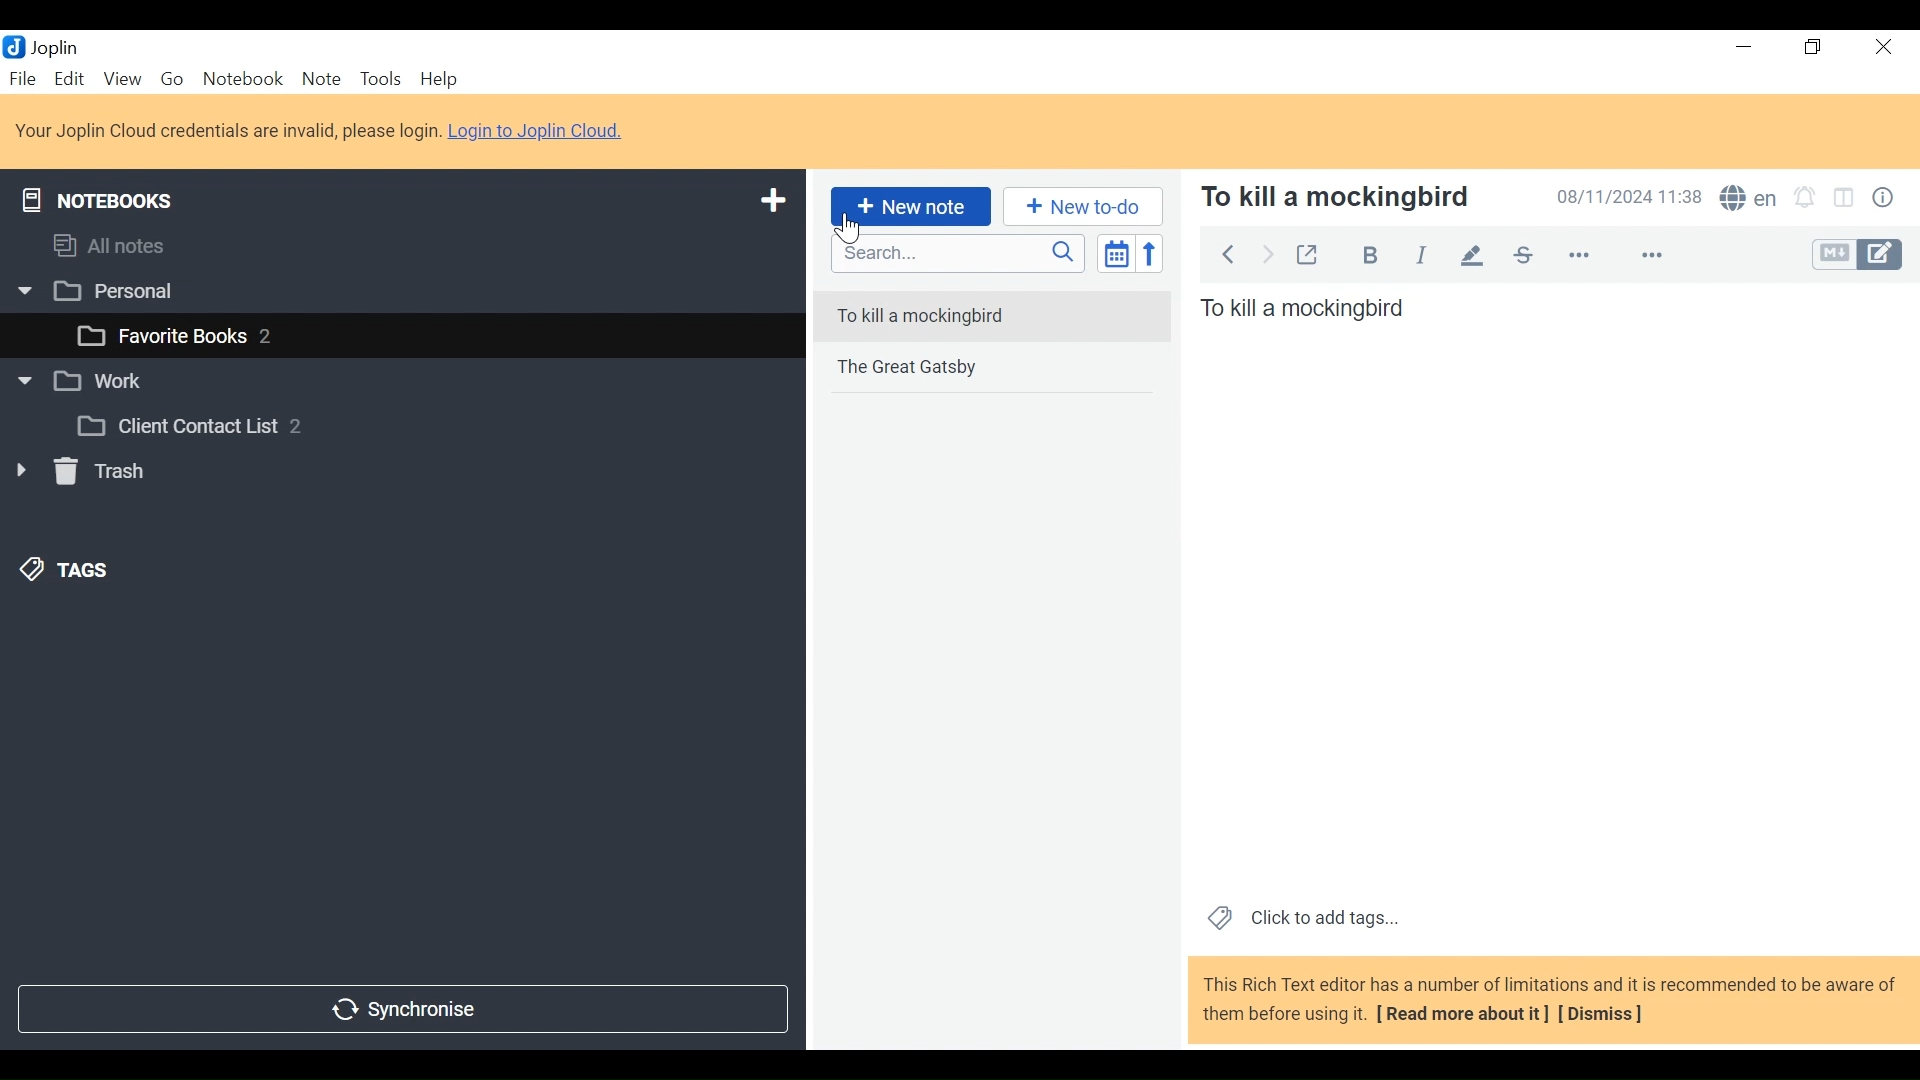 This screenshot has width=1920, height=1080. What do you see at coordinates (1815, 46) in the screenshot?
I see `Restore` at bounding box center [1815, 46].